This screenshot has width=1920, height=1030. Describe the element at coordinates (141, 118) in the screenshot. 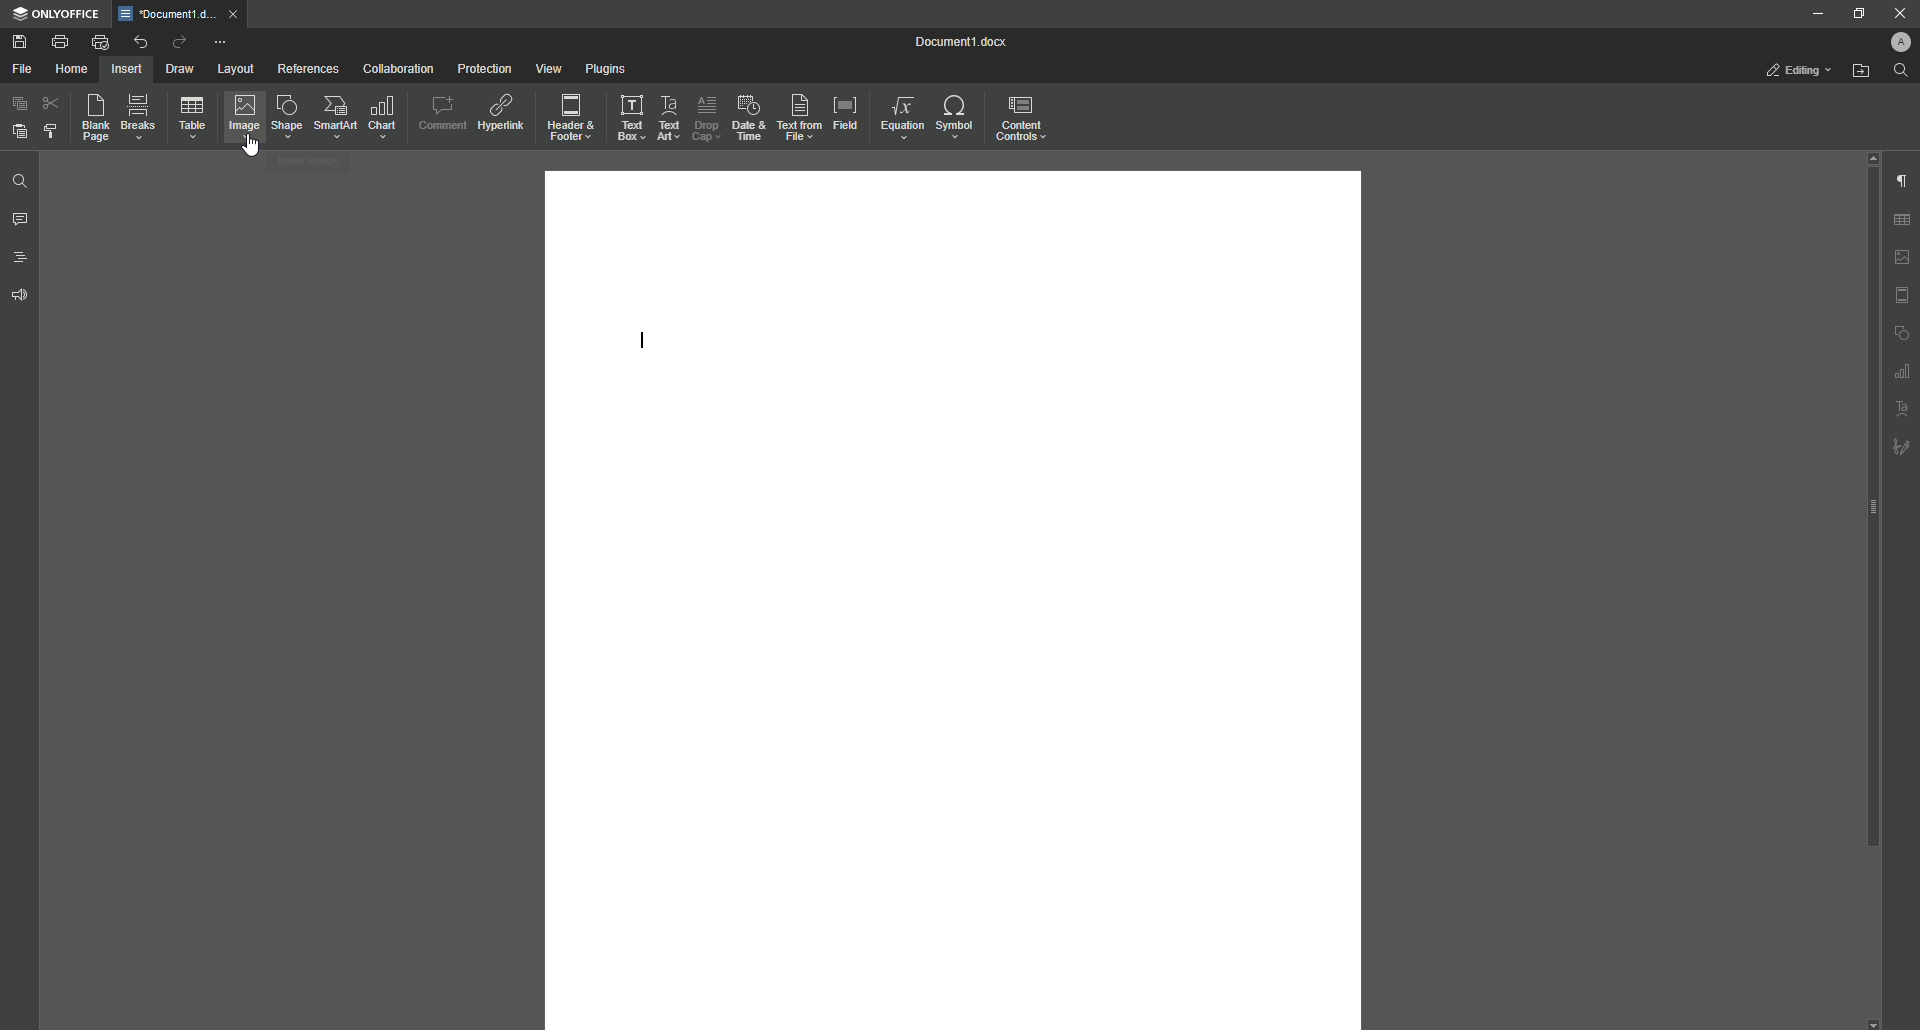

I see `Breaks` at that location.